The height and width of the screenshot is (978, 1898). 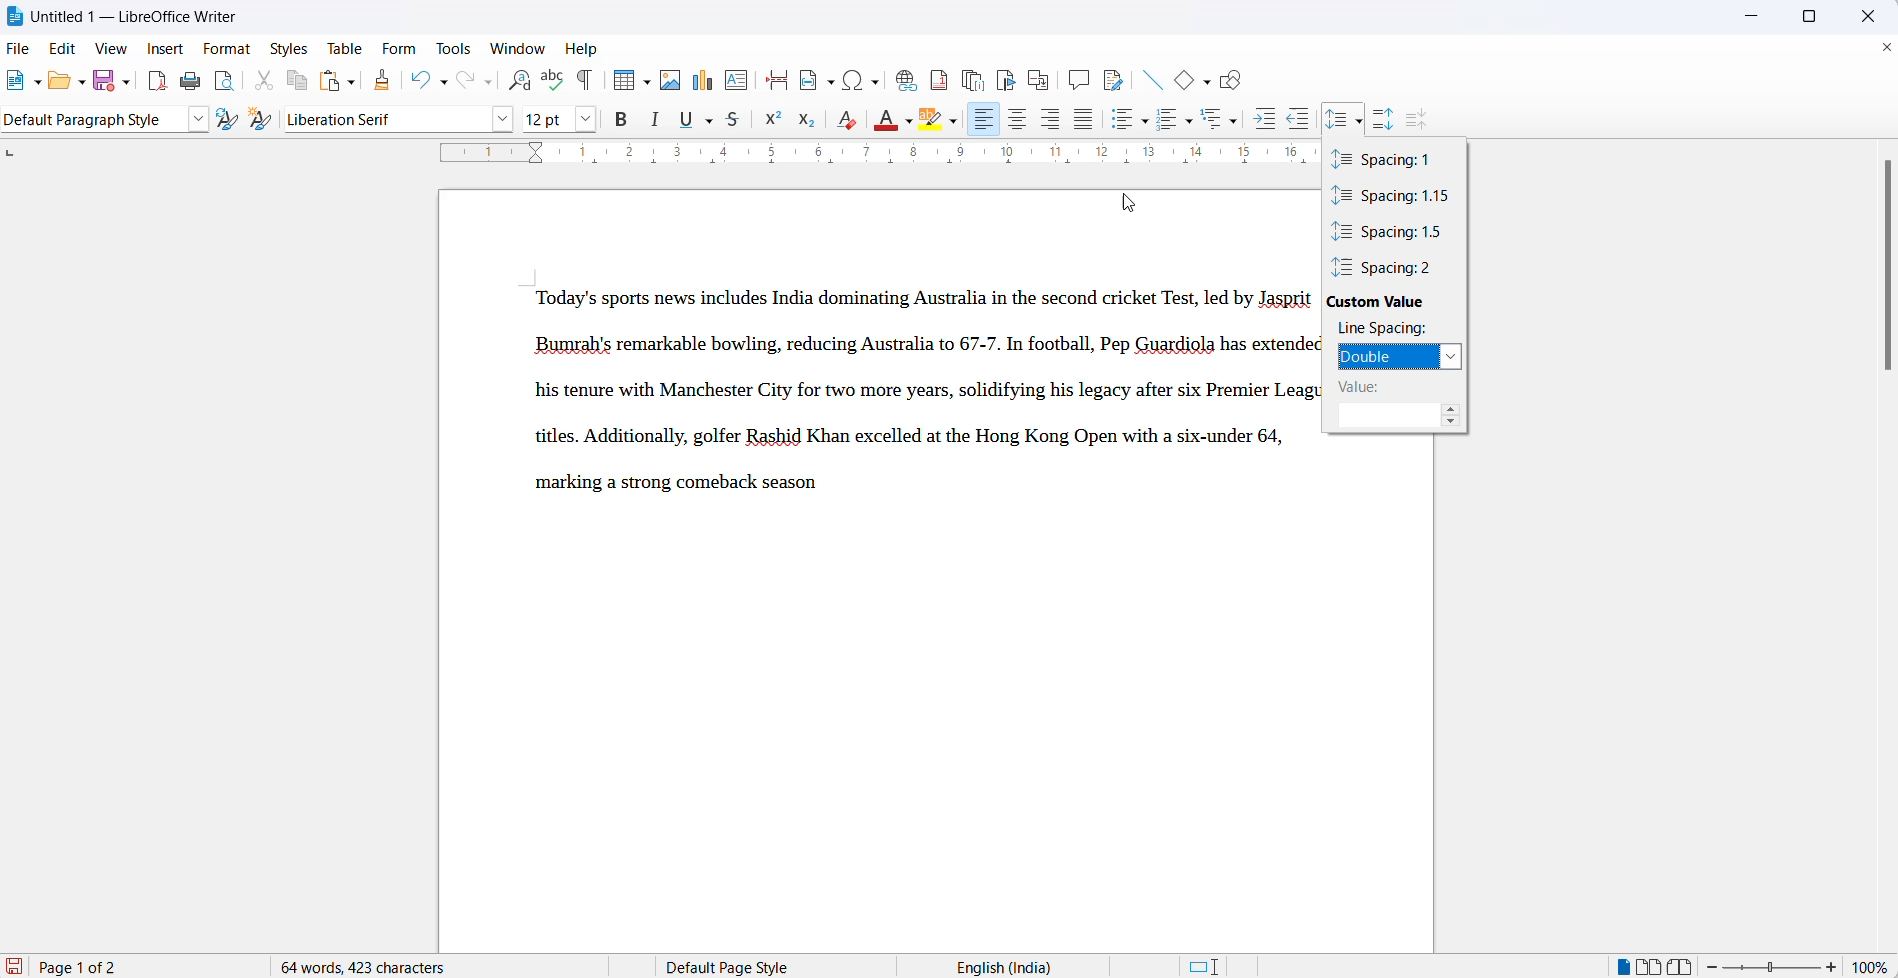 I want to click on value, so click(x=1392, y=387).